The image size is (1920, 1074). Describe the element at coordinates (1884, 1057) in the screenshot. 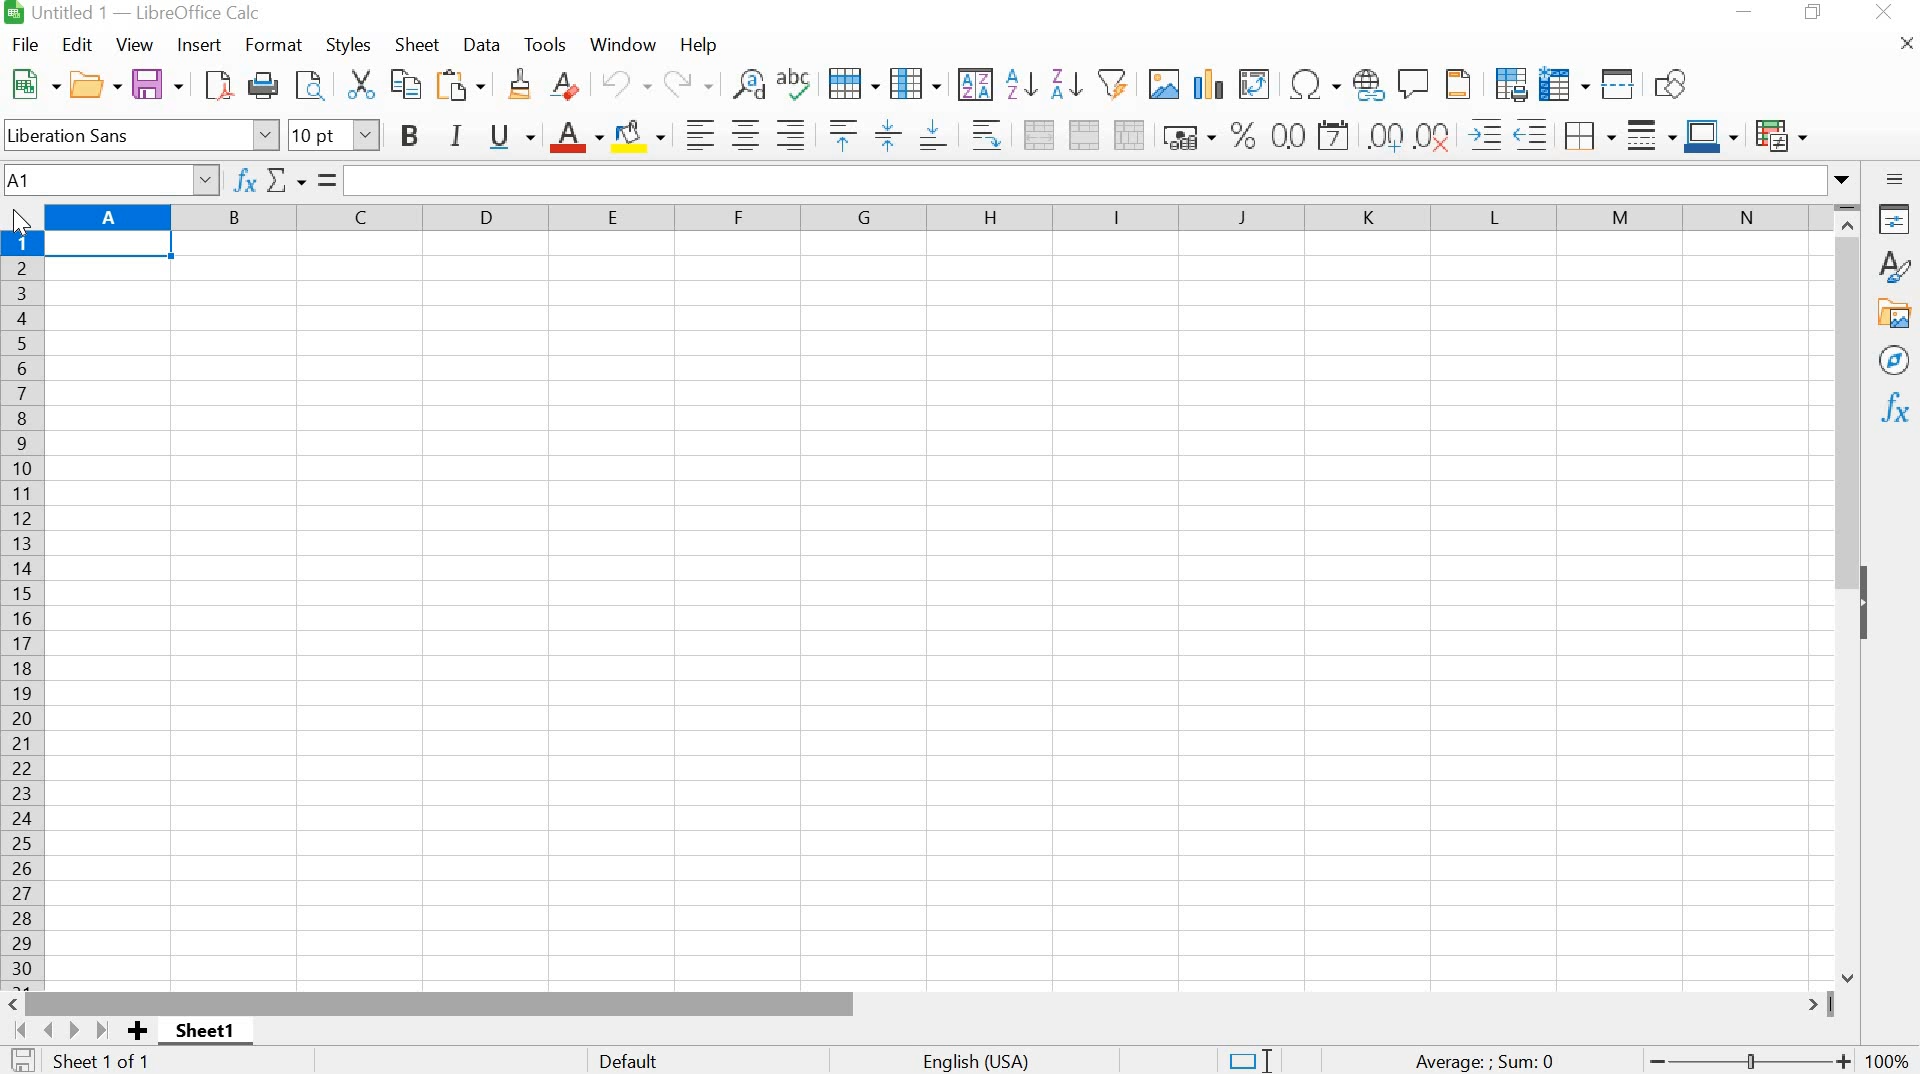

I see `100%` at that location.